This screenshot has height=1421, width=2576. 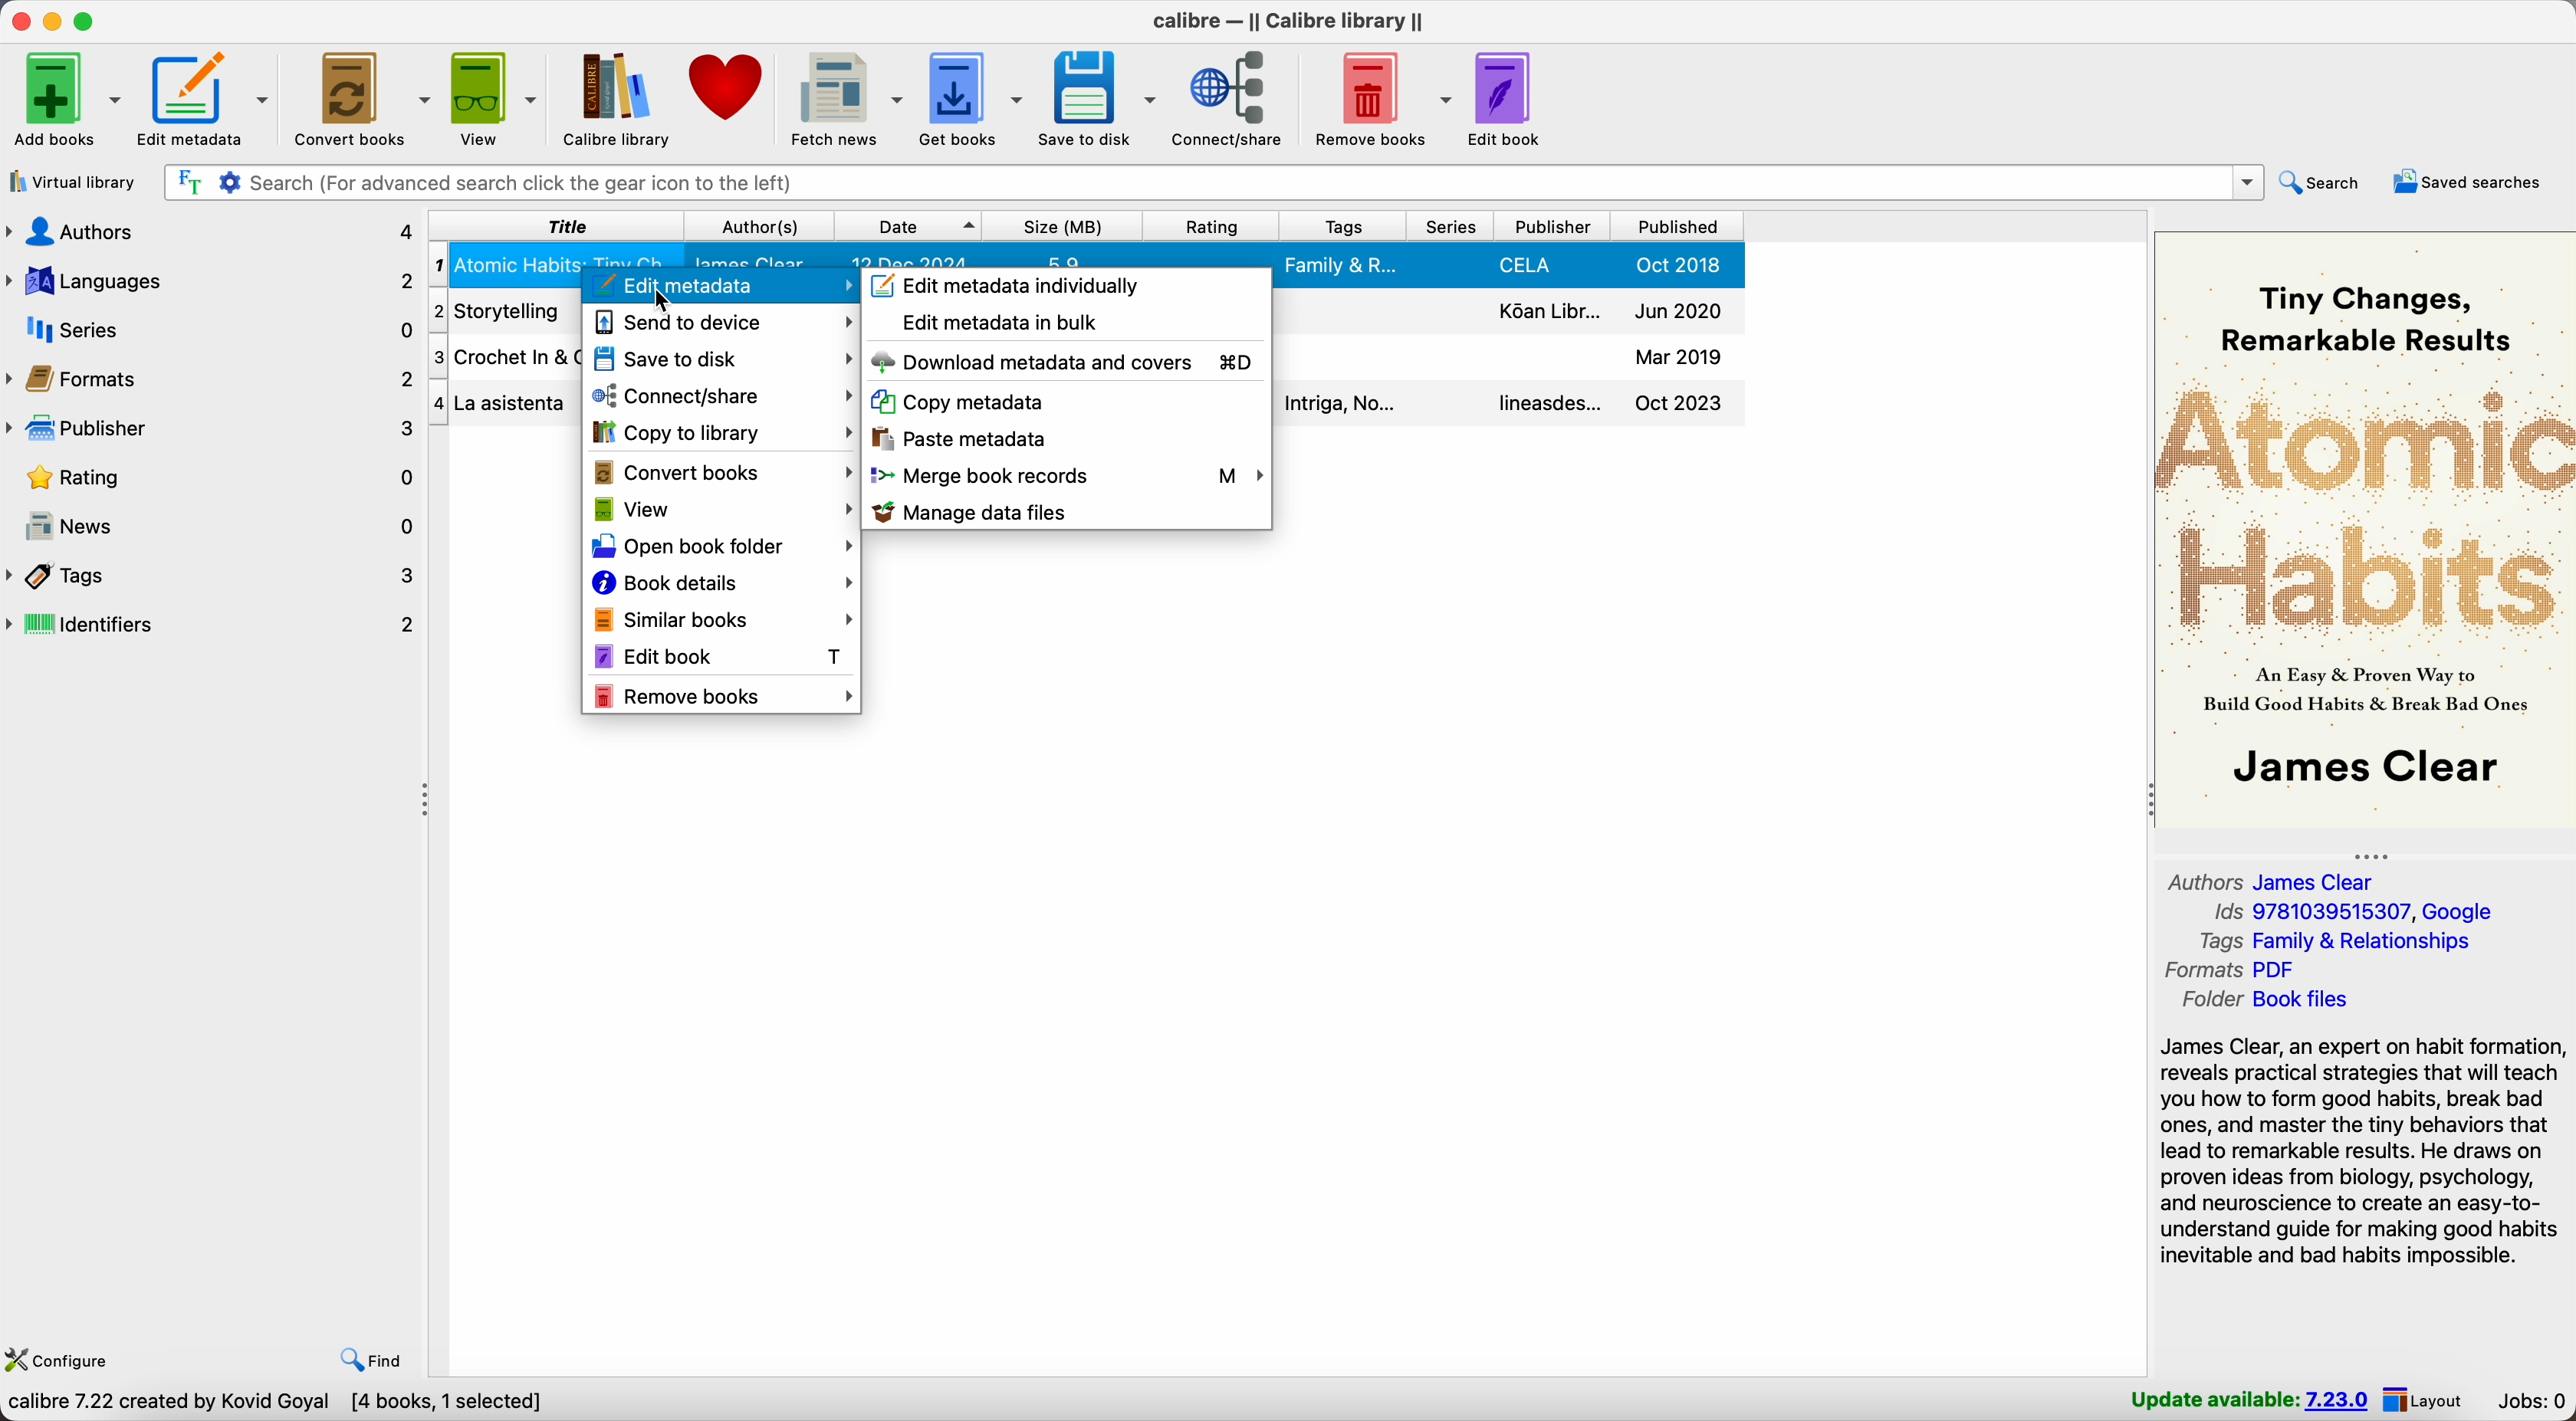 I want to click on book details, so click(x=724, y=581).